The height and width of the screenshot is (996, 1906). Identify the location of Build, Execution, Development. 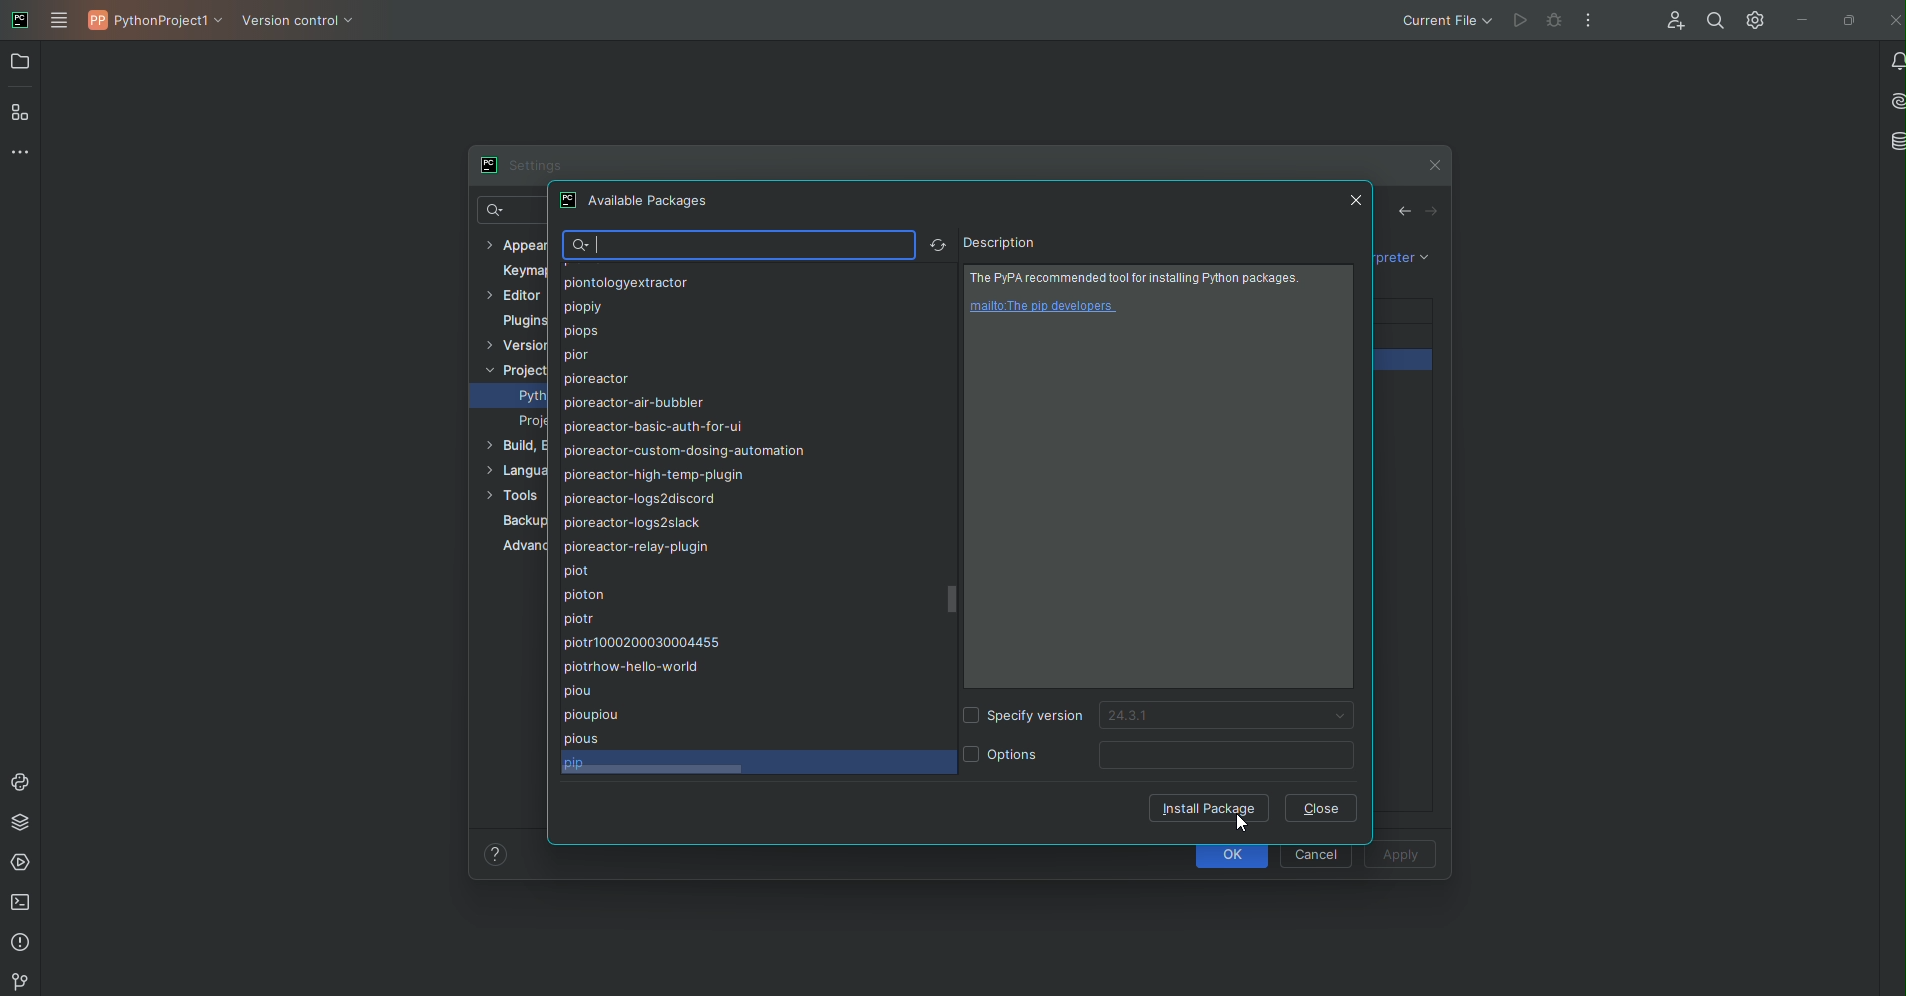
(513, 447).